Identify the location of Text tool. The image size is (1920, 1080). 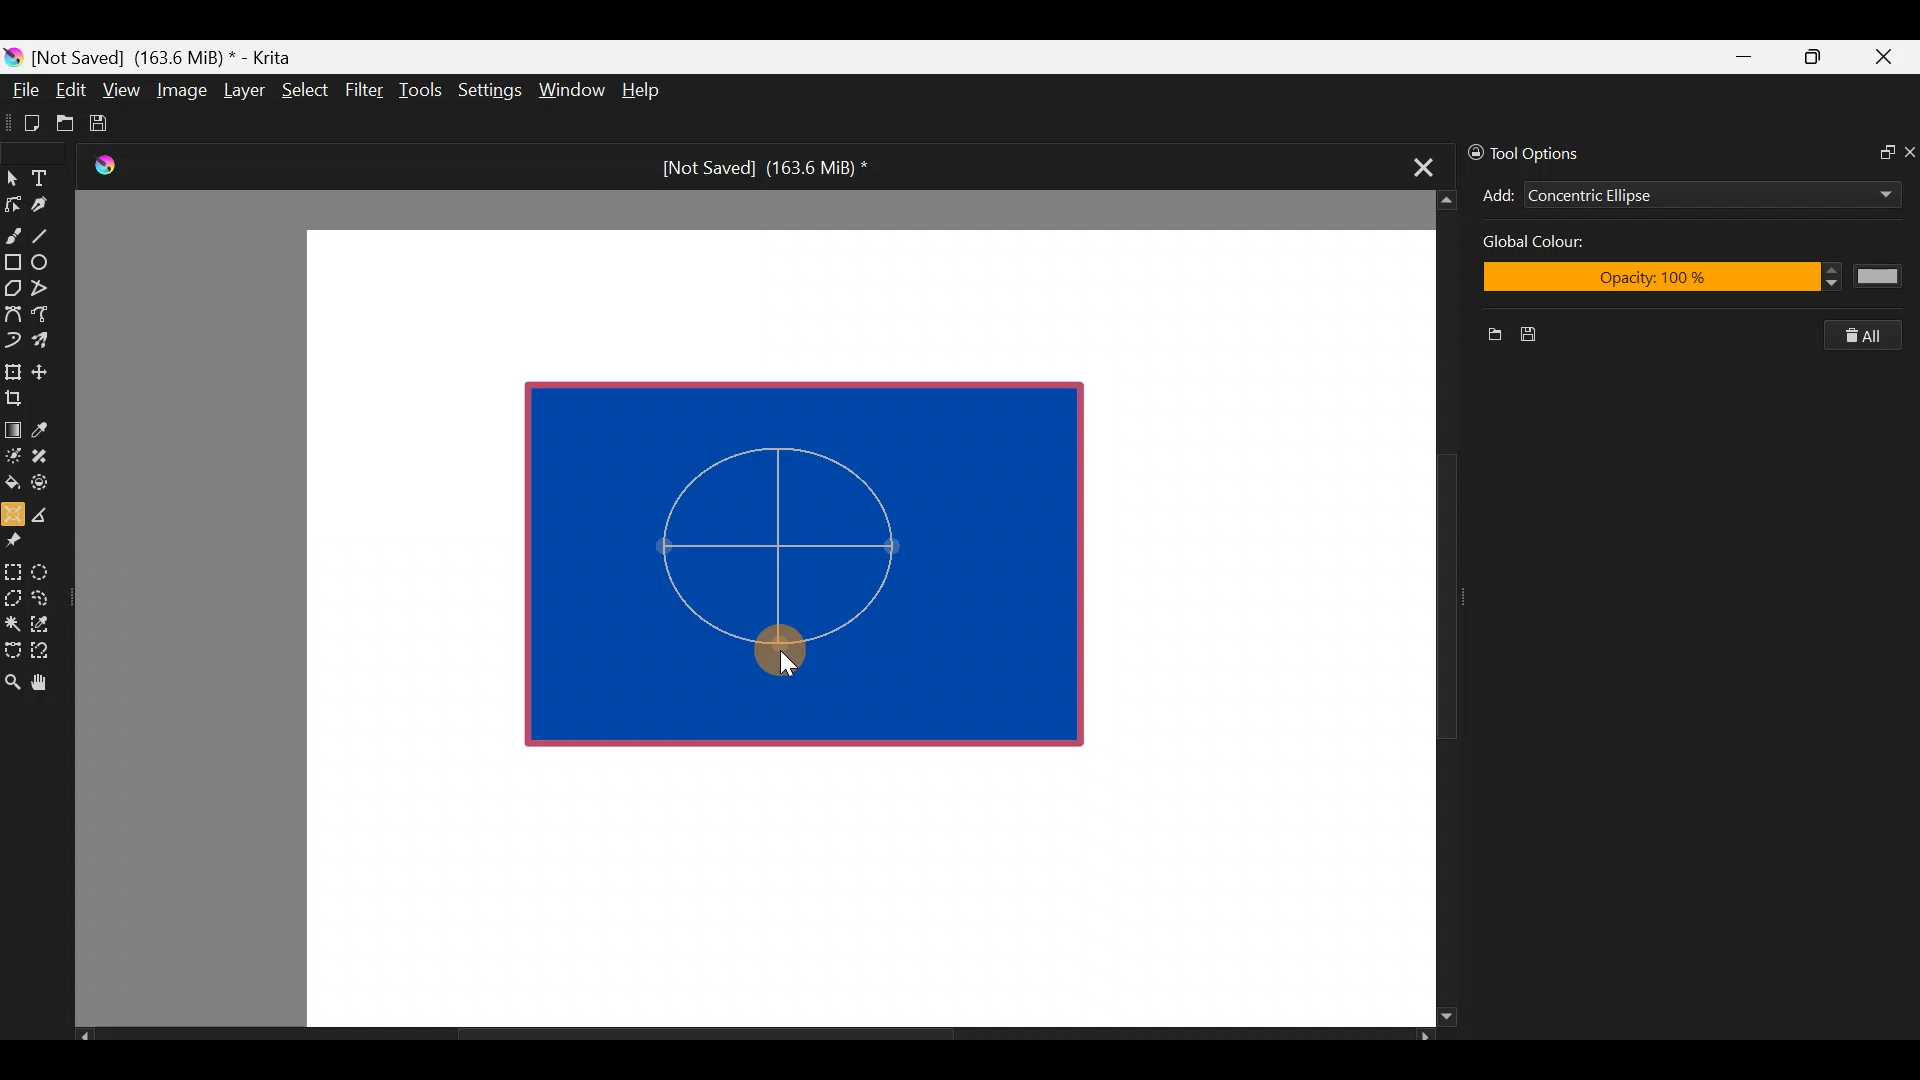
(50, 177).